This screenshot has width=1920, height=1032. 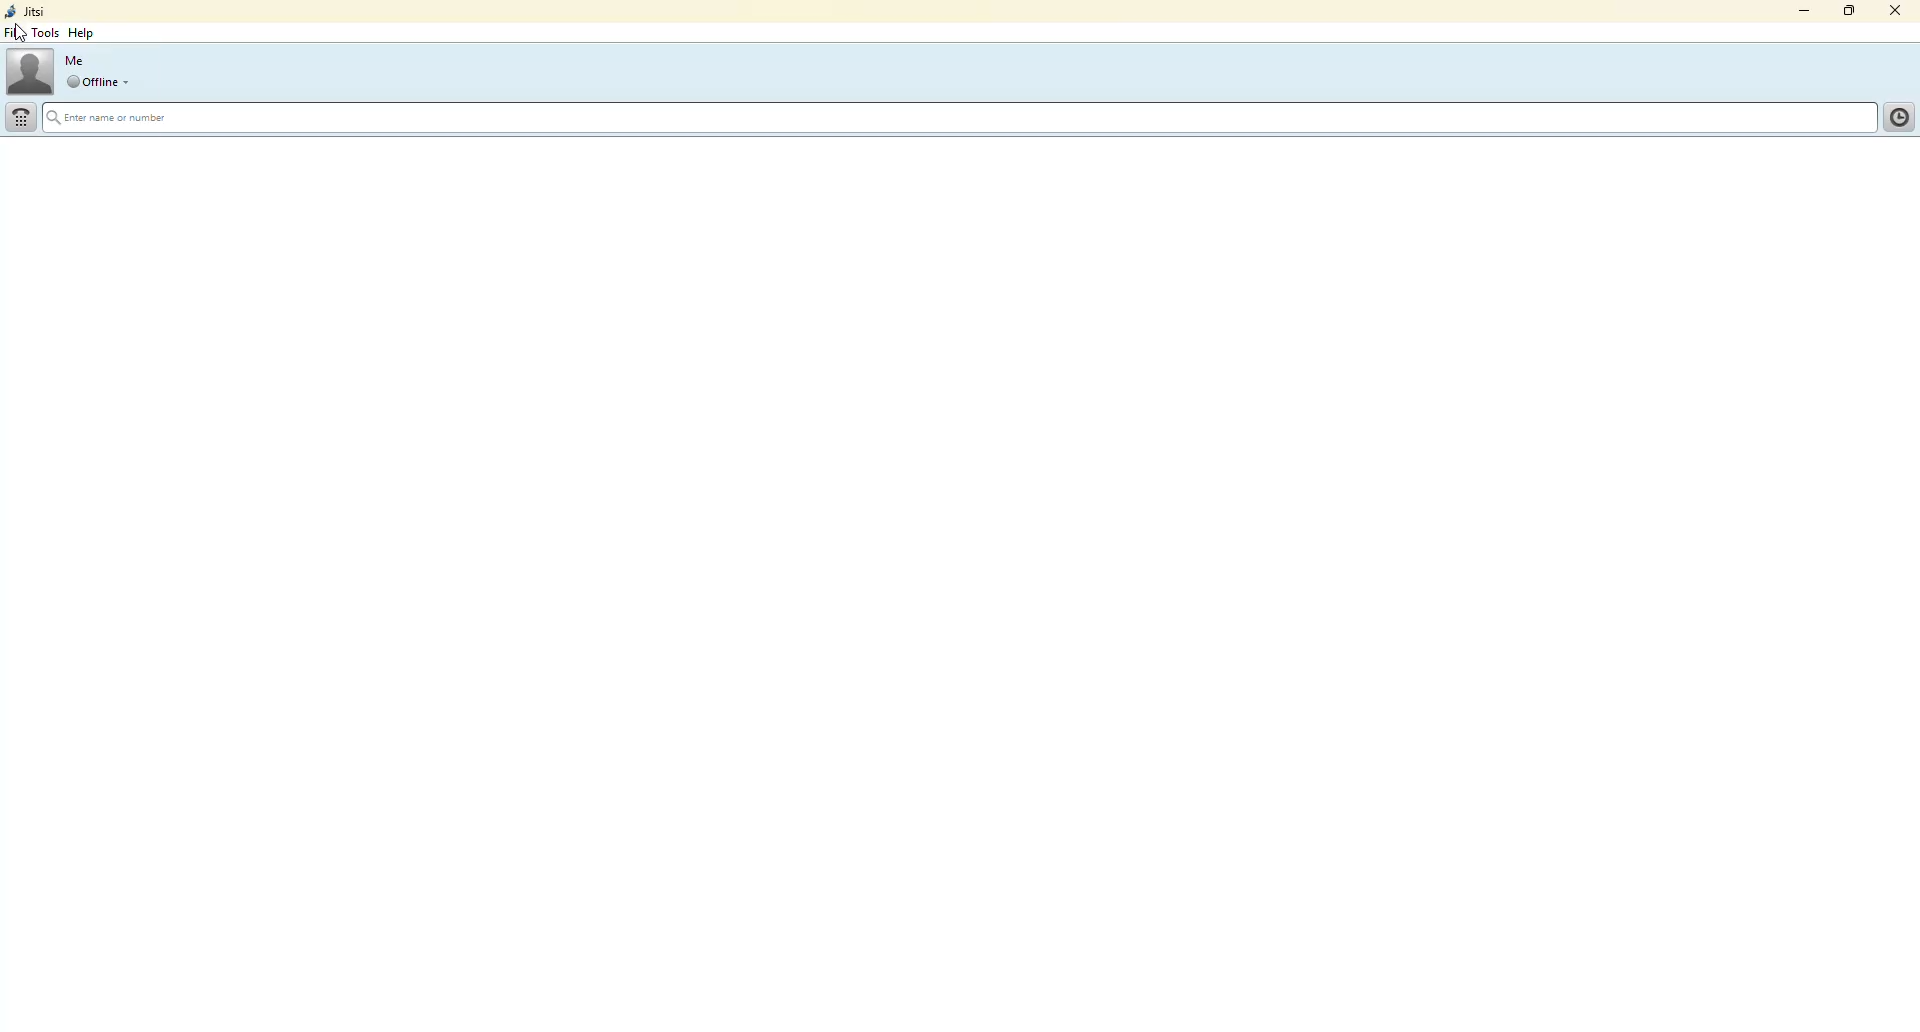 What do you see at coordinates (79, 61) in the screenshot?
I see `me` at bounding box center [79, 61].